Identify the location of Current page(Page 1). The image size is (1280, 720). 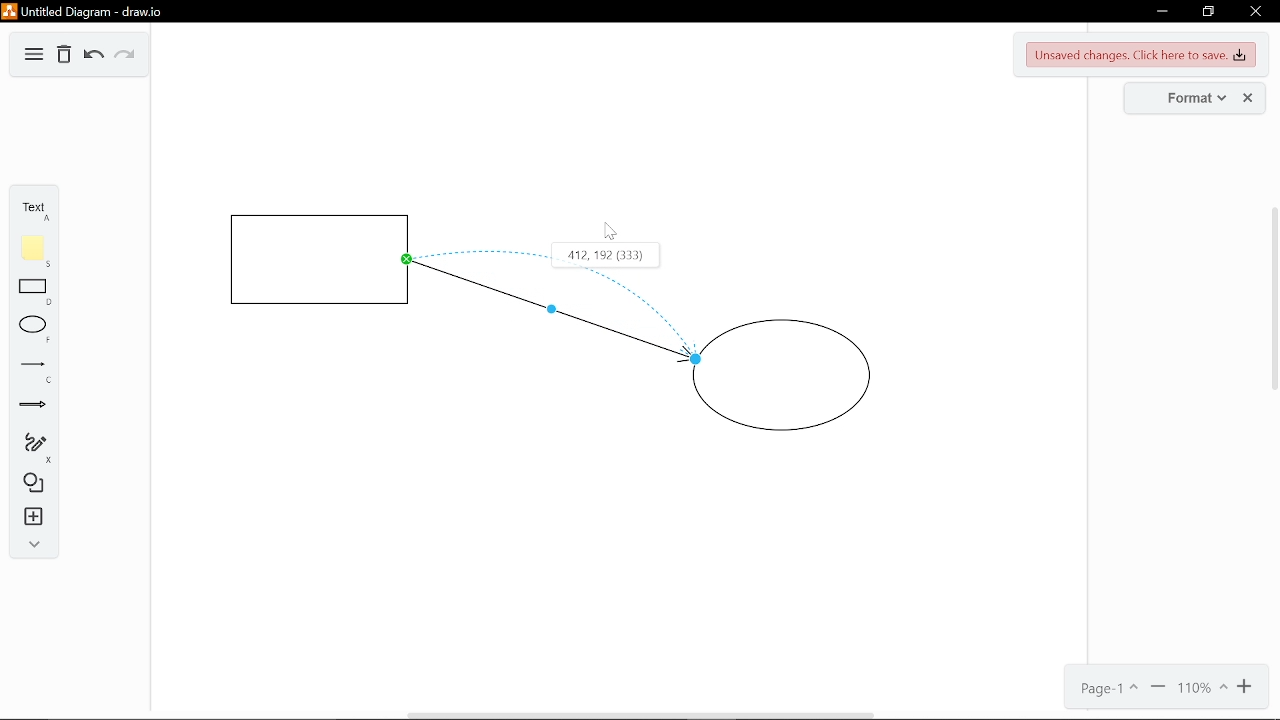
(1111, 689).